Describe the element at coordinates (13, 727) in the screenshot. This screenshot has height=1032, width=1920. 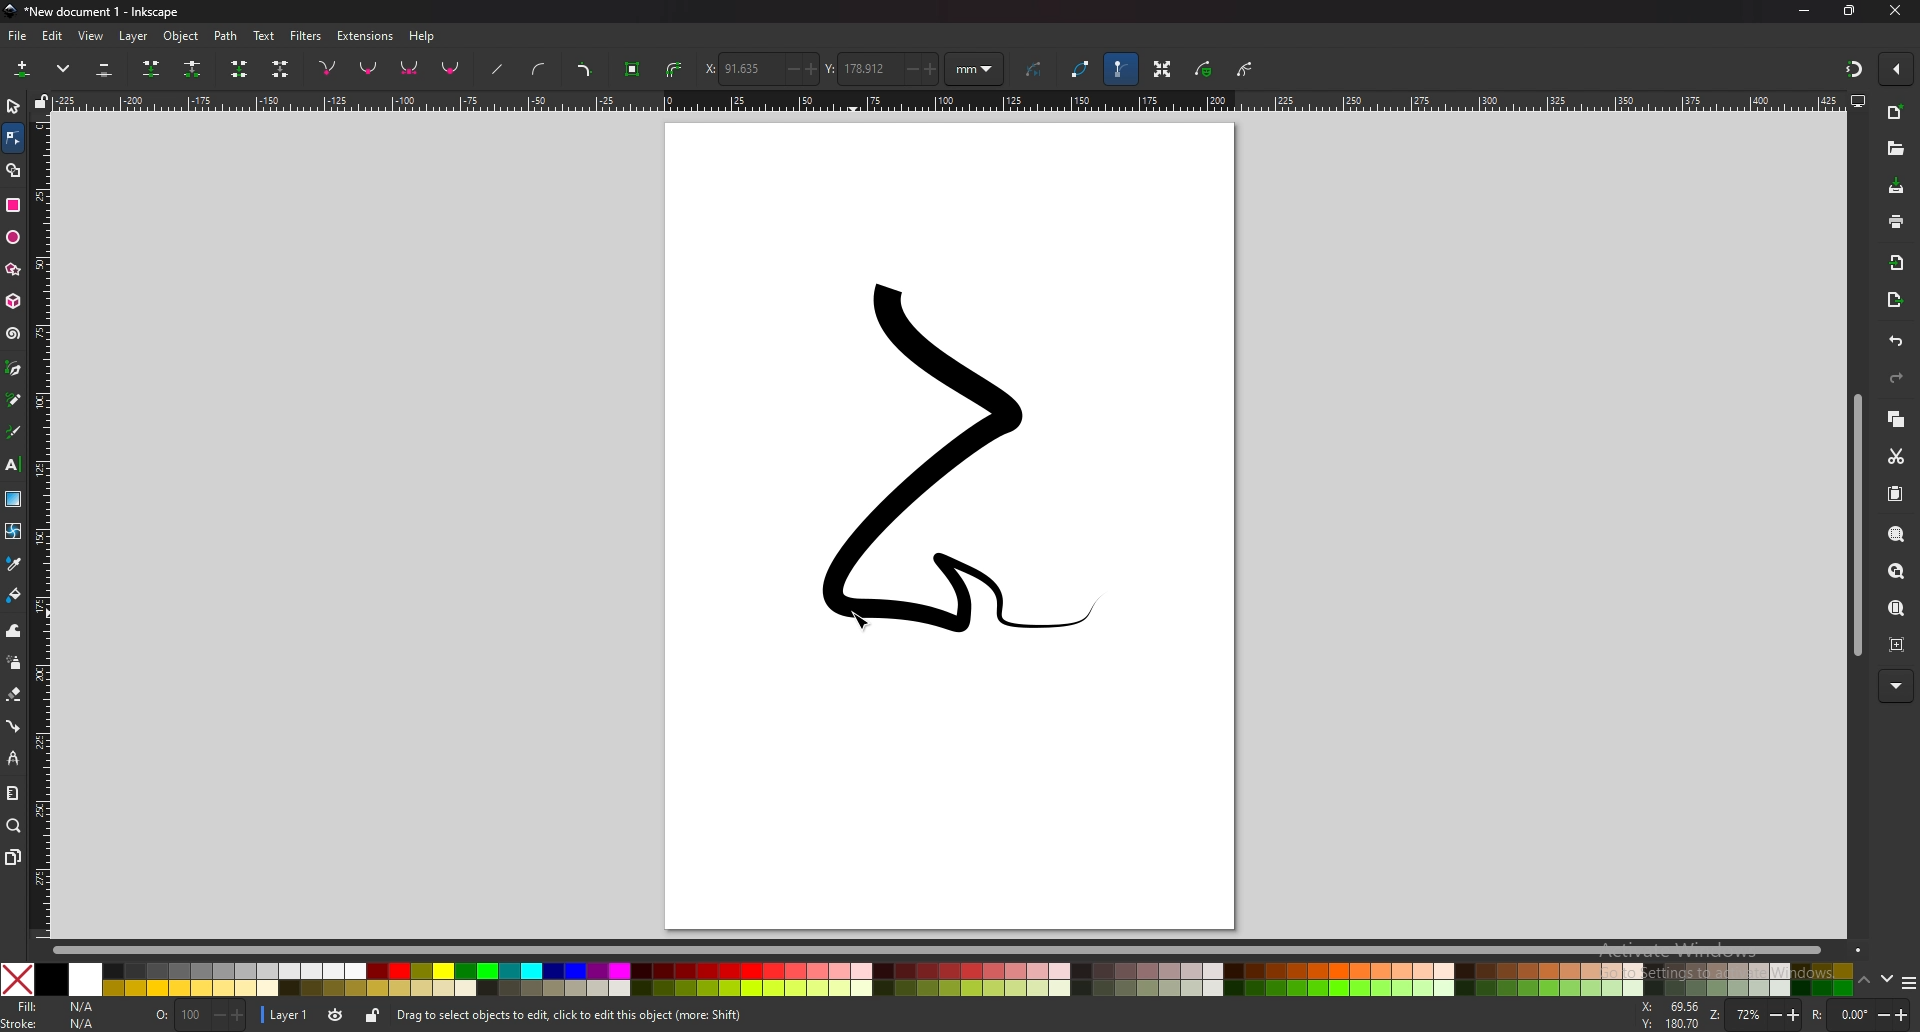
I see `connector` at that location.